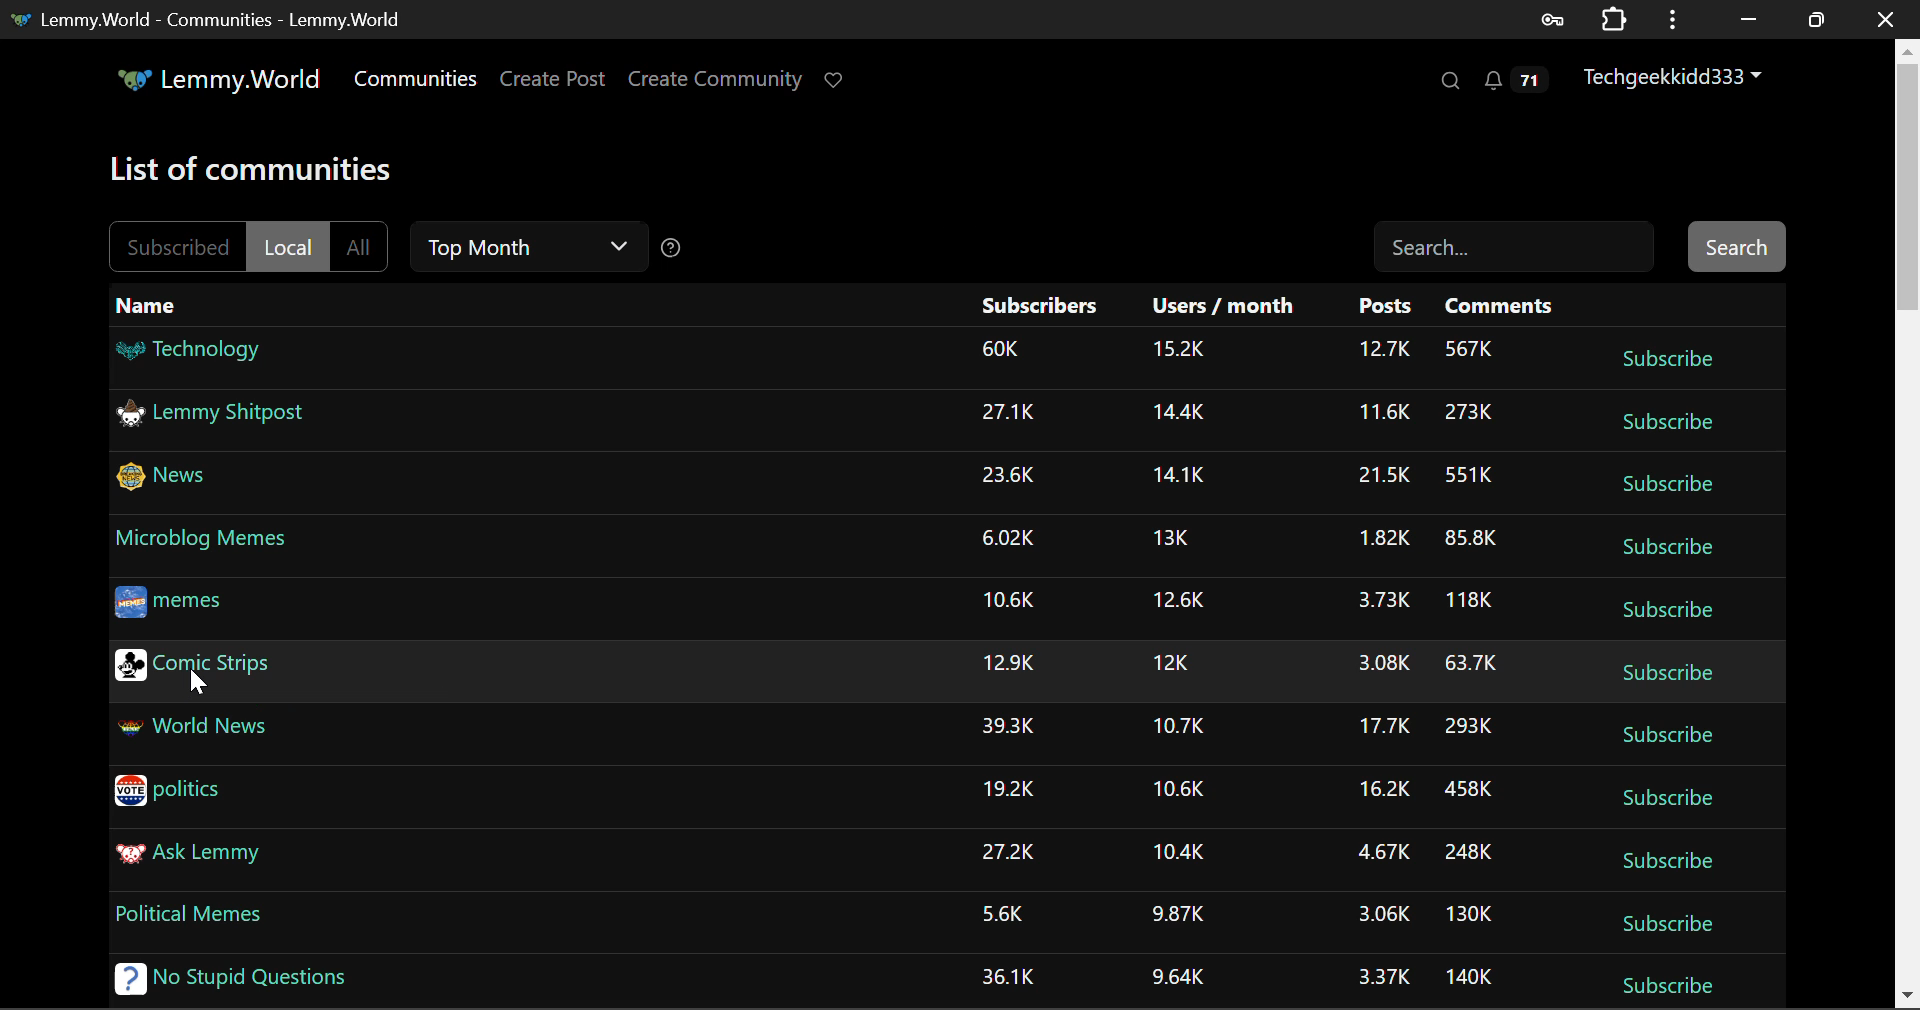 This screenshot has width=1920, height=1010. I want to click on 60K, so click(1002, 351).